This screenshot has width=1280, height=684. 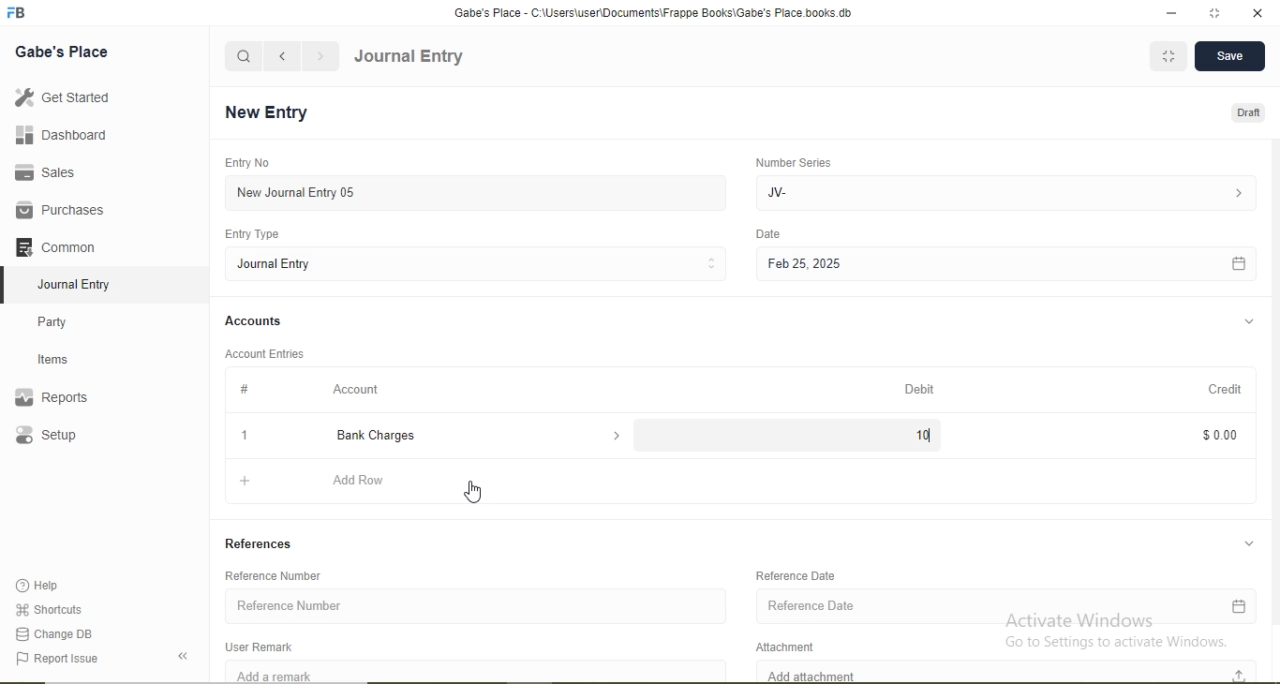 What do you see at coordinates (1003, 191) in the screenshot?
I see `JV-` at bounding box center [1003, 191].